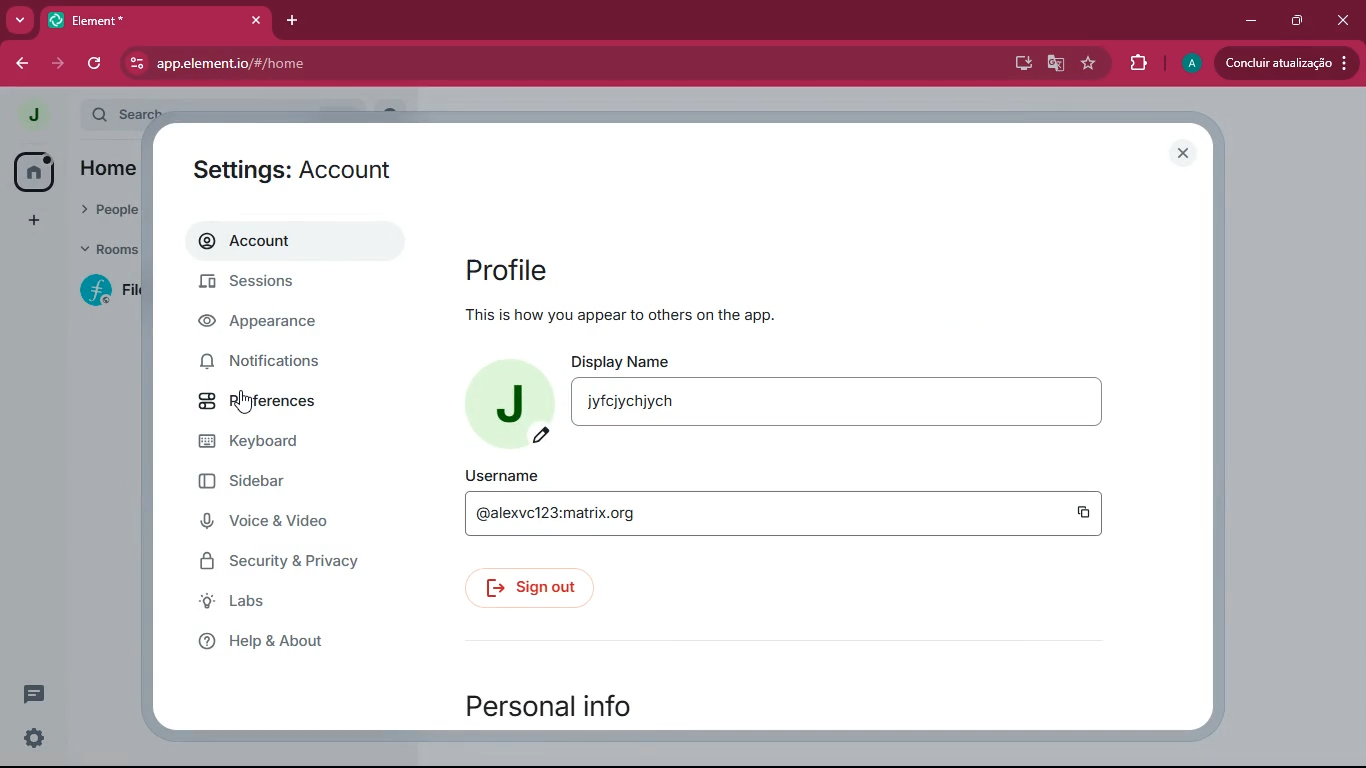 The image size is (1366, 768). I want to click on maximize, so click(1298, 21).